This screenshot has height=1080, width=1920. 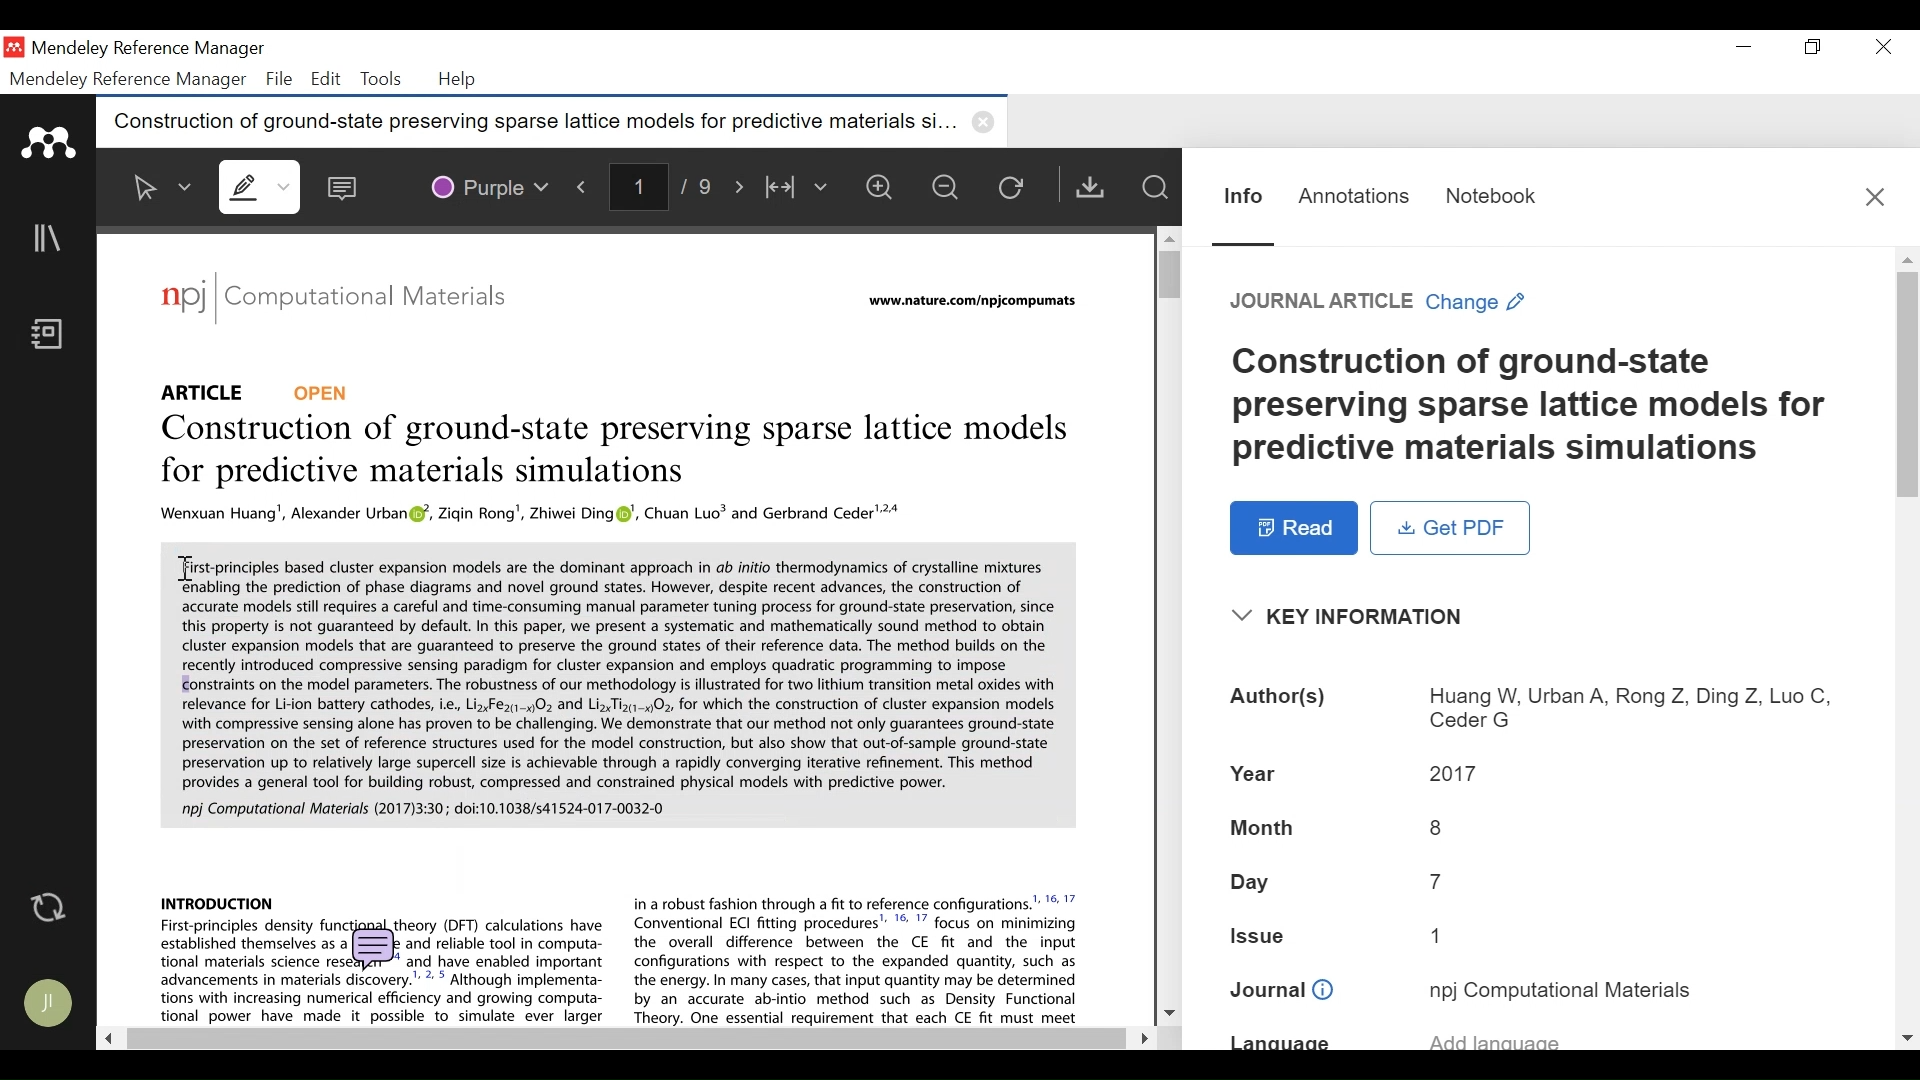 I want to click on Scroll up, so click(x=1907, y=259).